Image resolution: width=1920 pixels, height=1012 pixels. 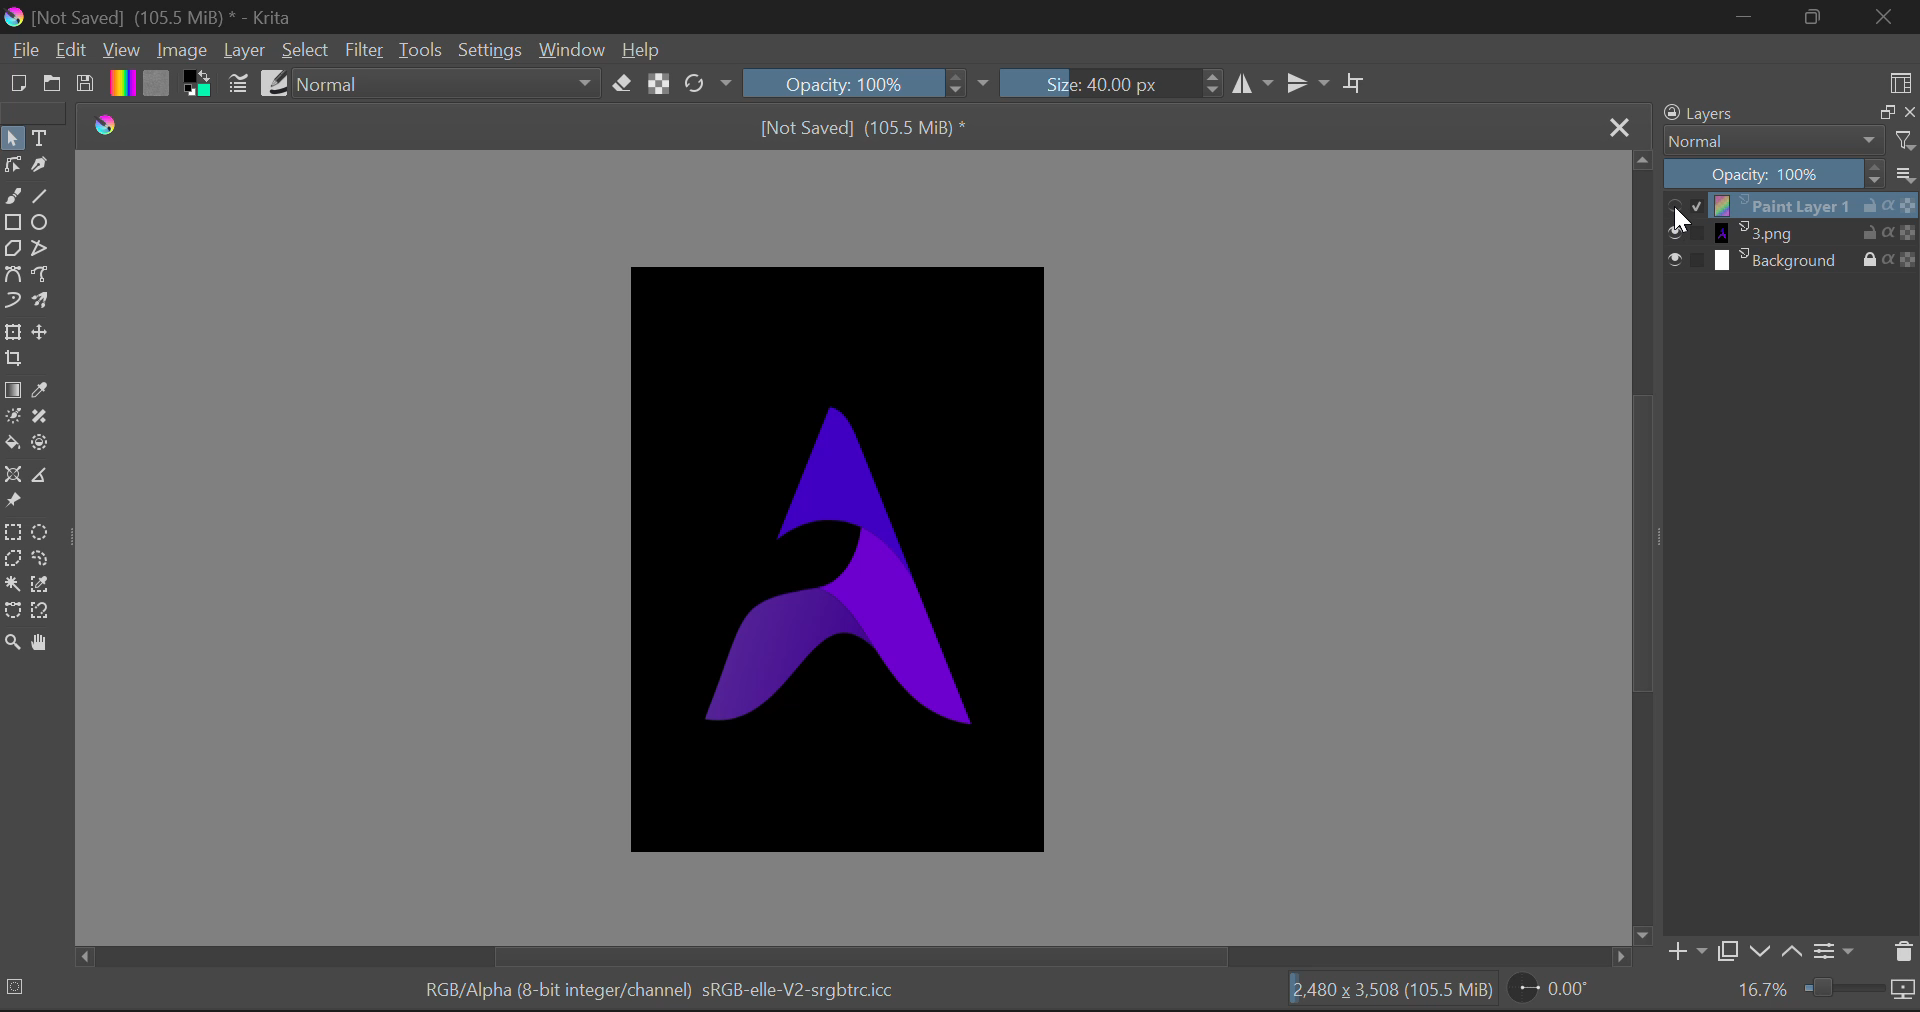 What do you see at coordinates (1395, 990) in the screenshot?
I see `12,480 x 3,508 (105.5 MiB)` at bounding box center [1395, 990].